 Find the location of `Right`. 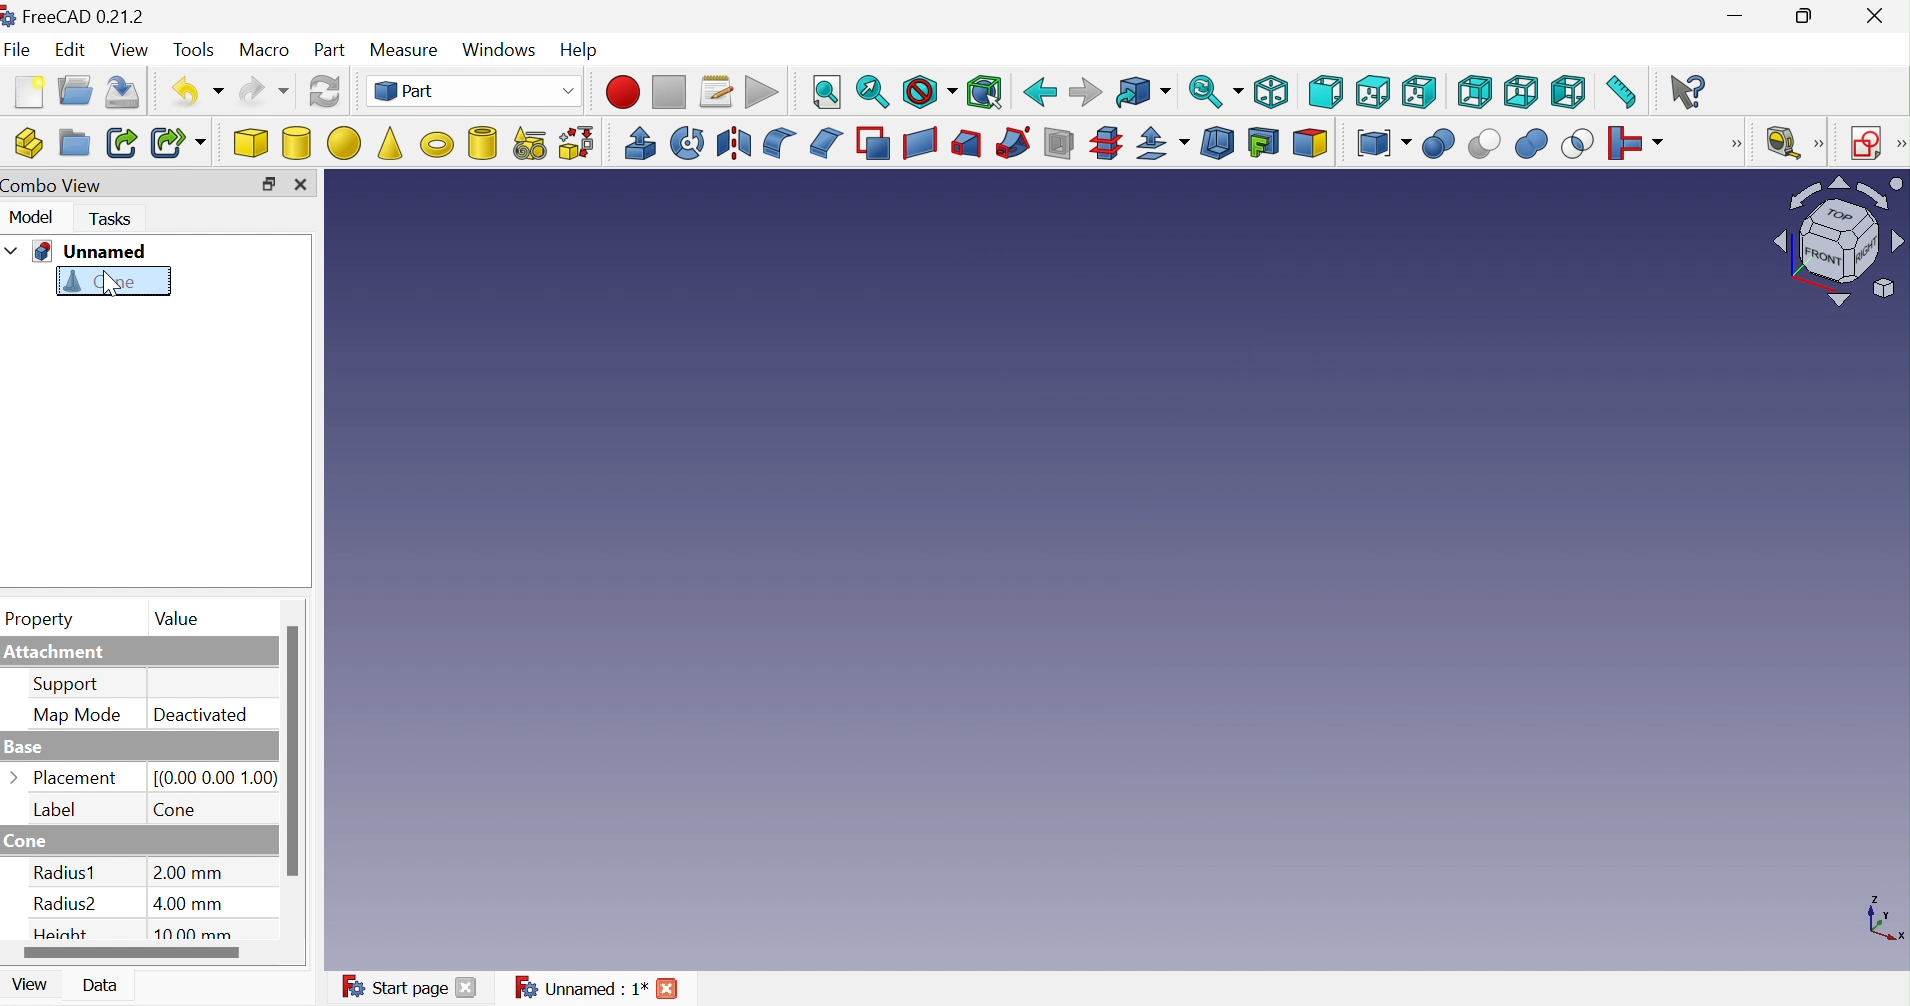

Right is located at coordinates (1420, 90).